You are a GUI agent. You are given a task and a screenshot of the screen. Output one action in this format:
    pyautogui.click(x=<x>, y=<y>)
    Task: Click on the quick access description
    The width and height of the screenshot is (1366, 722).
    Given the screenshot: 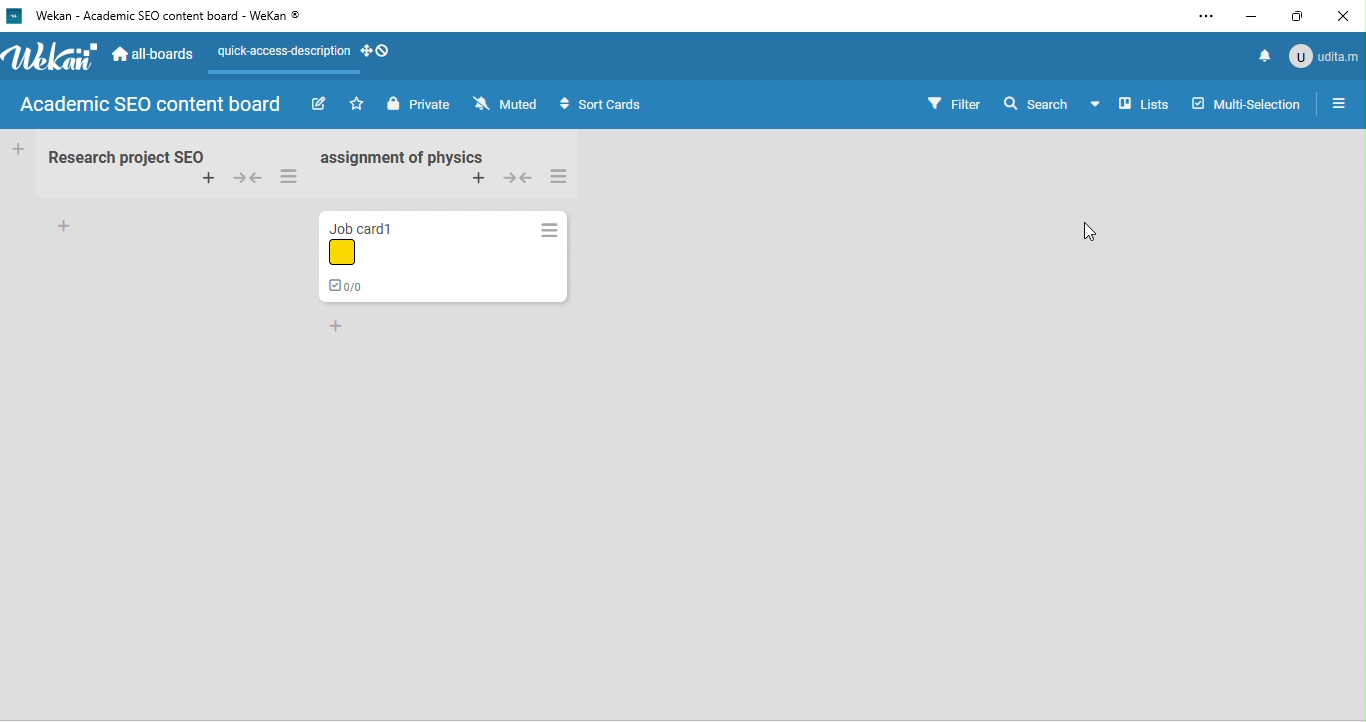 What is the action you would take?
    pyautogui.click(x=281, y=55)
    